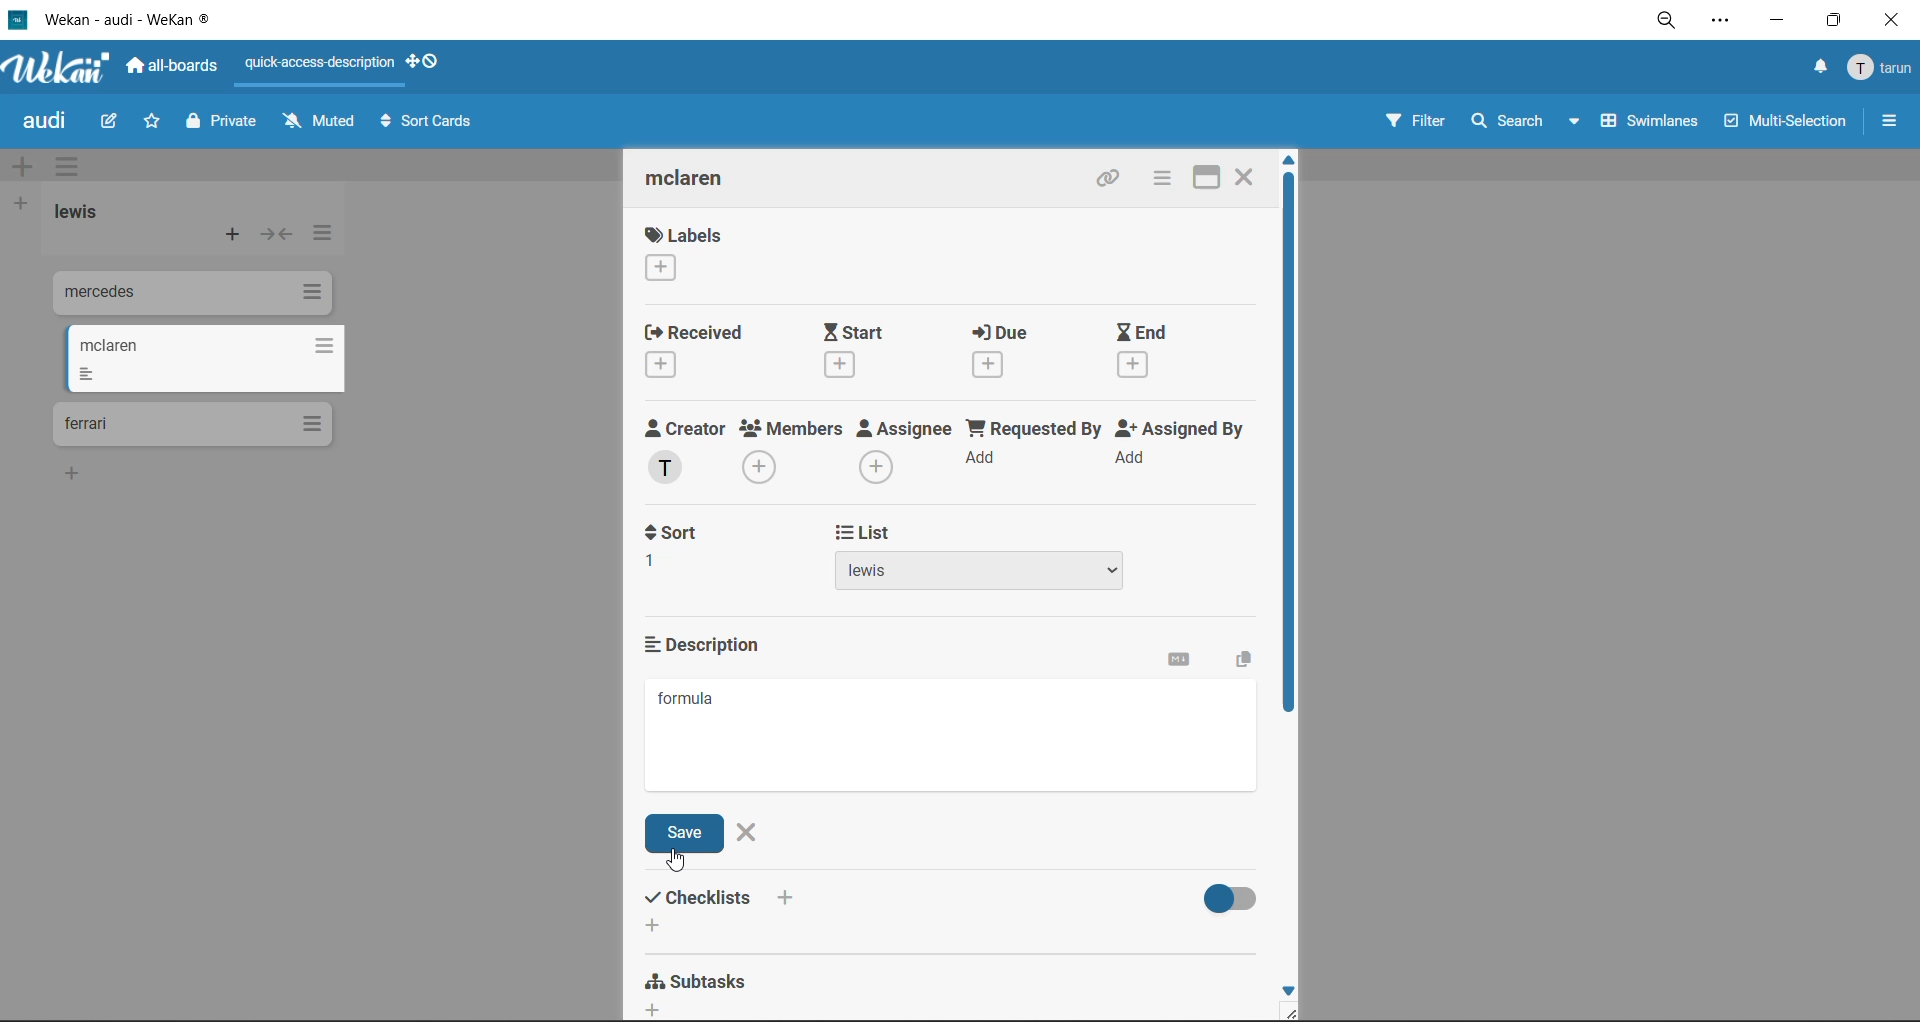 The image size is (1920, 1022). Describe the element at coordinates (1643, 126) in the screenshot. I see `swimlanes` at that location.